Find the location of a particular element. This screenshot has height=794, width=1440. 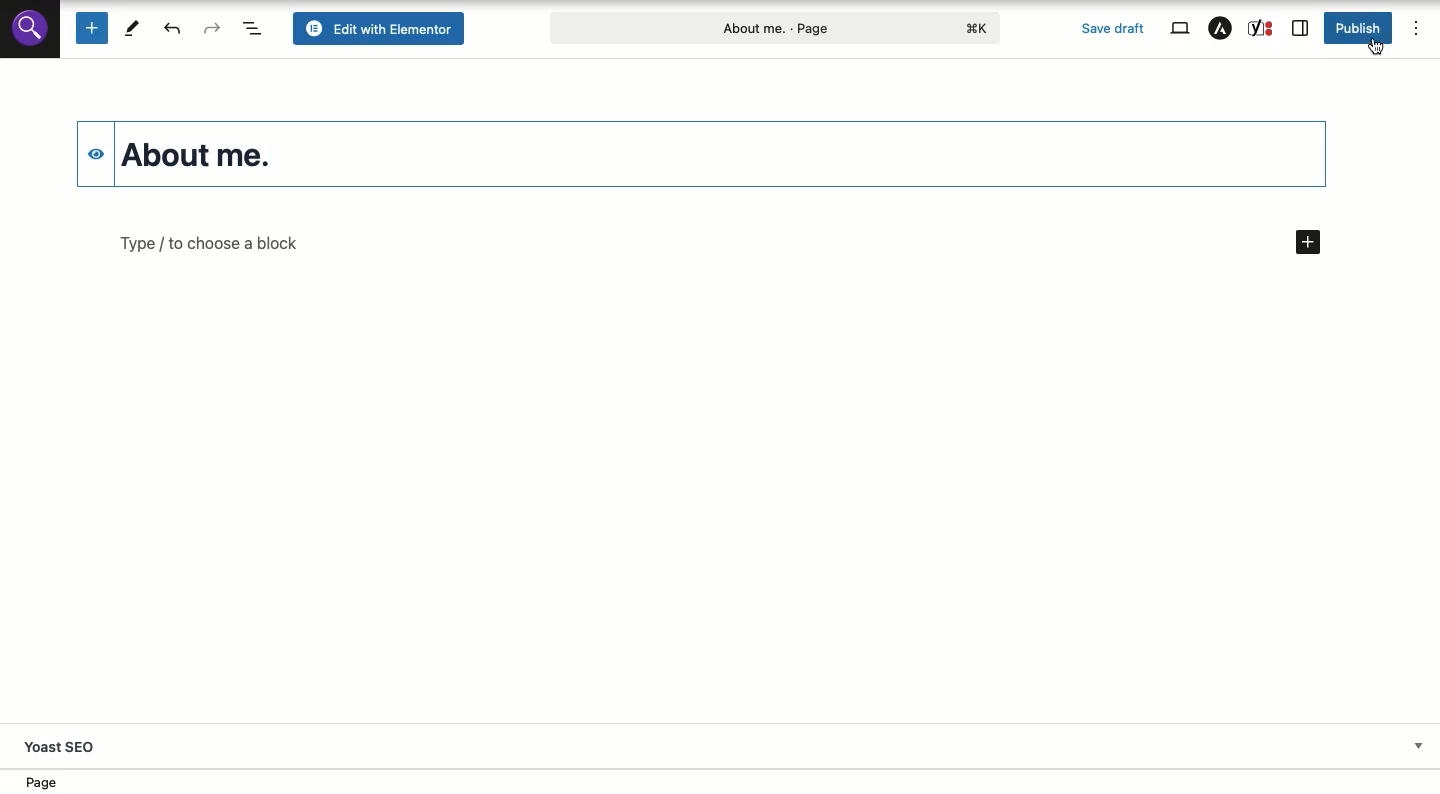

About me. is located at coordinates (217, 154).